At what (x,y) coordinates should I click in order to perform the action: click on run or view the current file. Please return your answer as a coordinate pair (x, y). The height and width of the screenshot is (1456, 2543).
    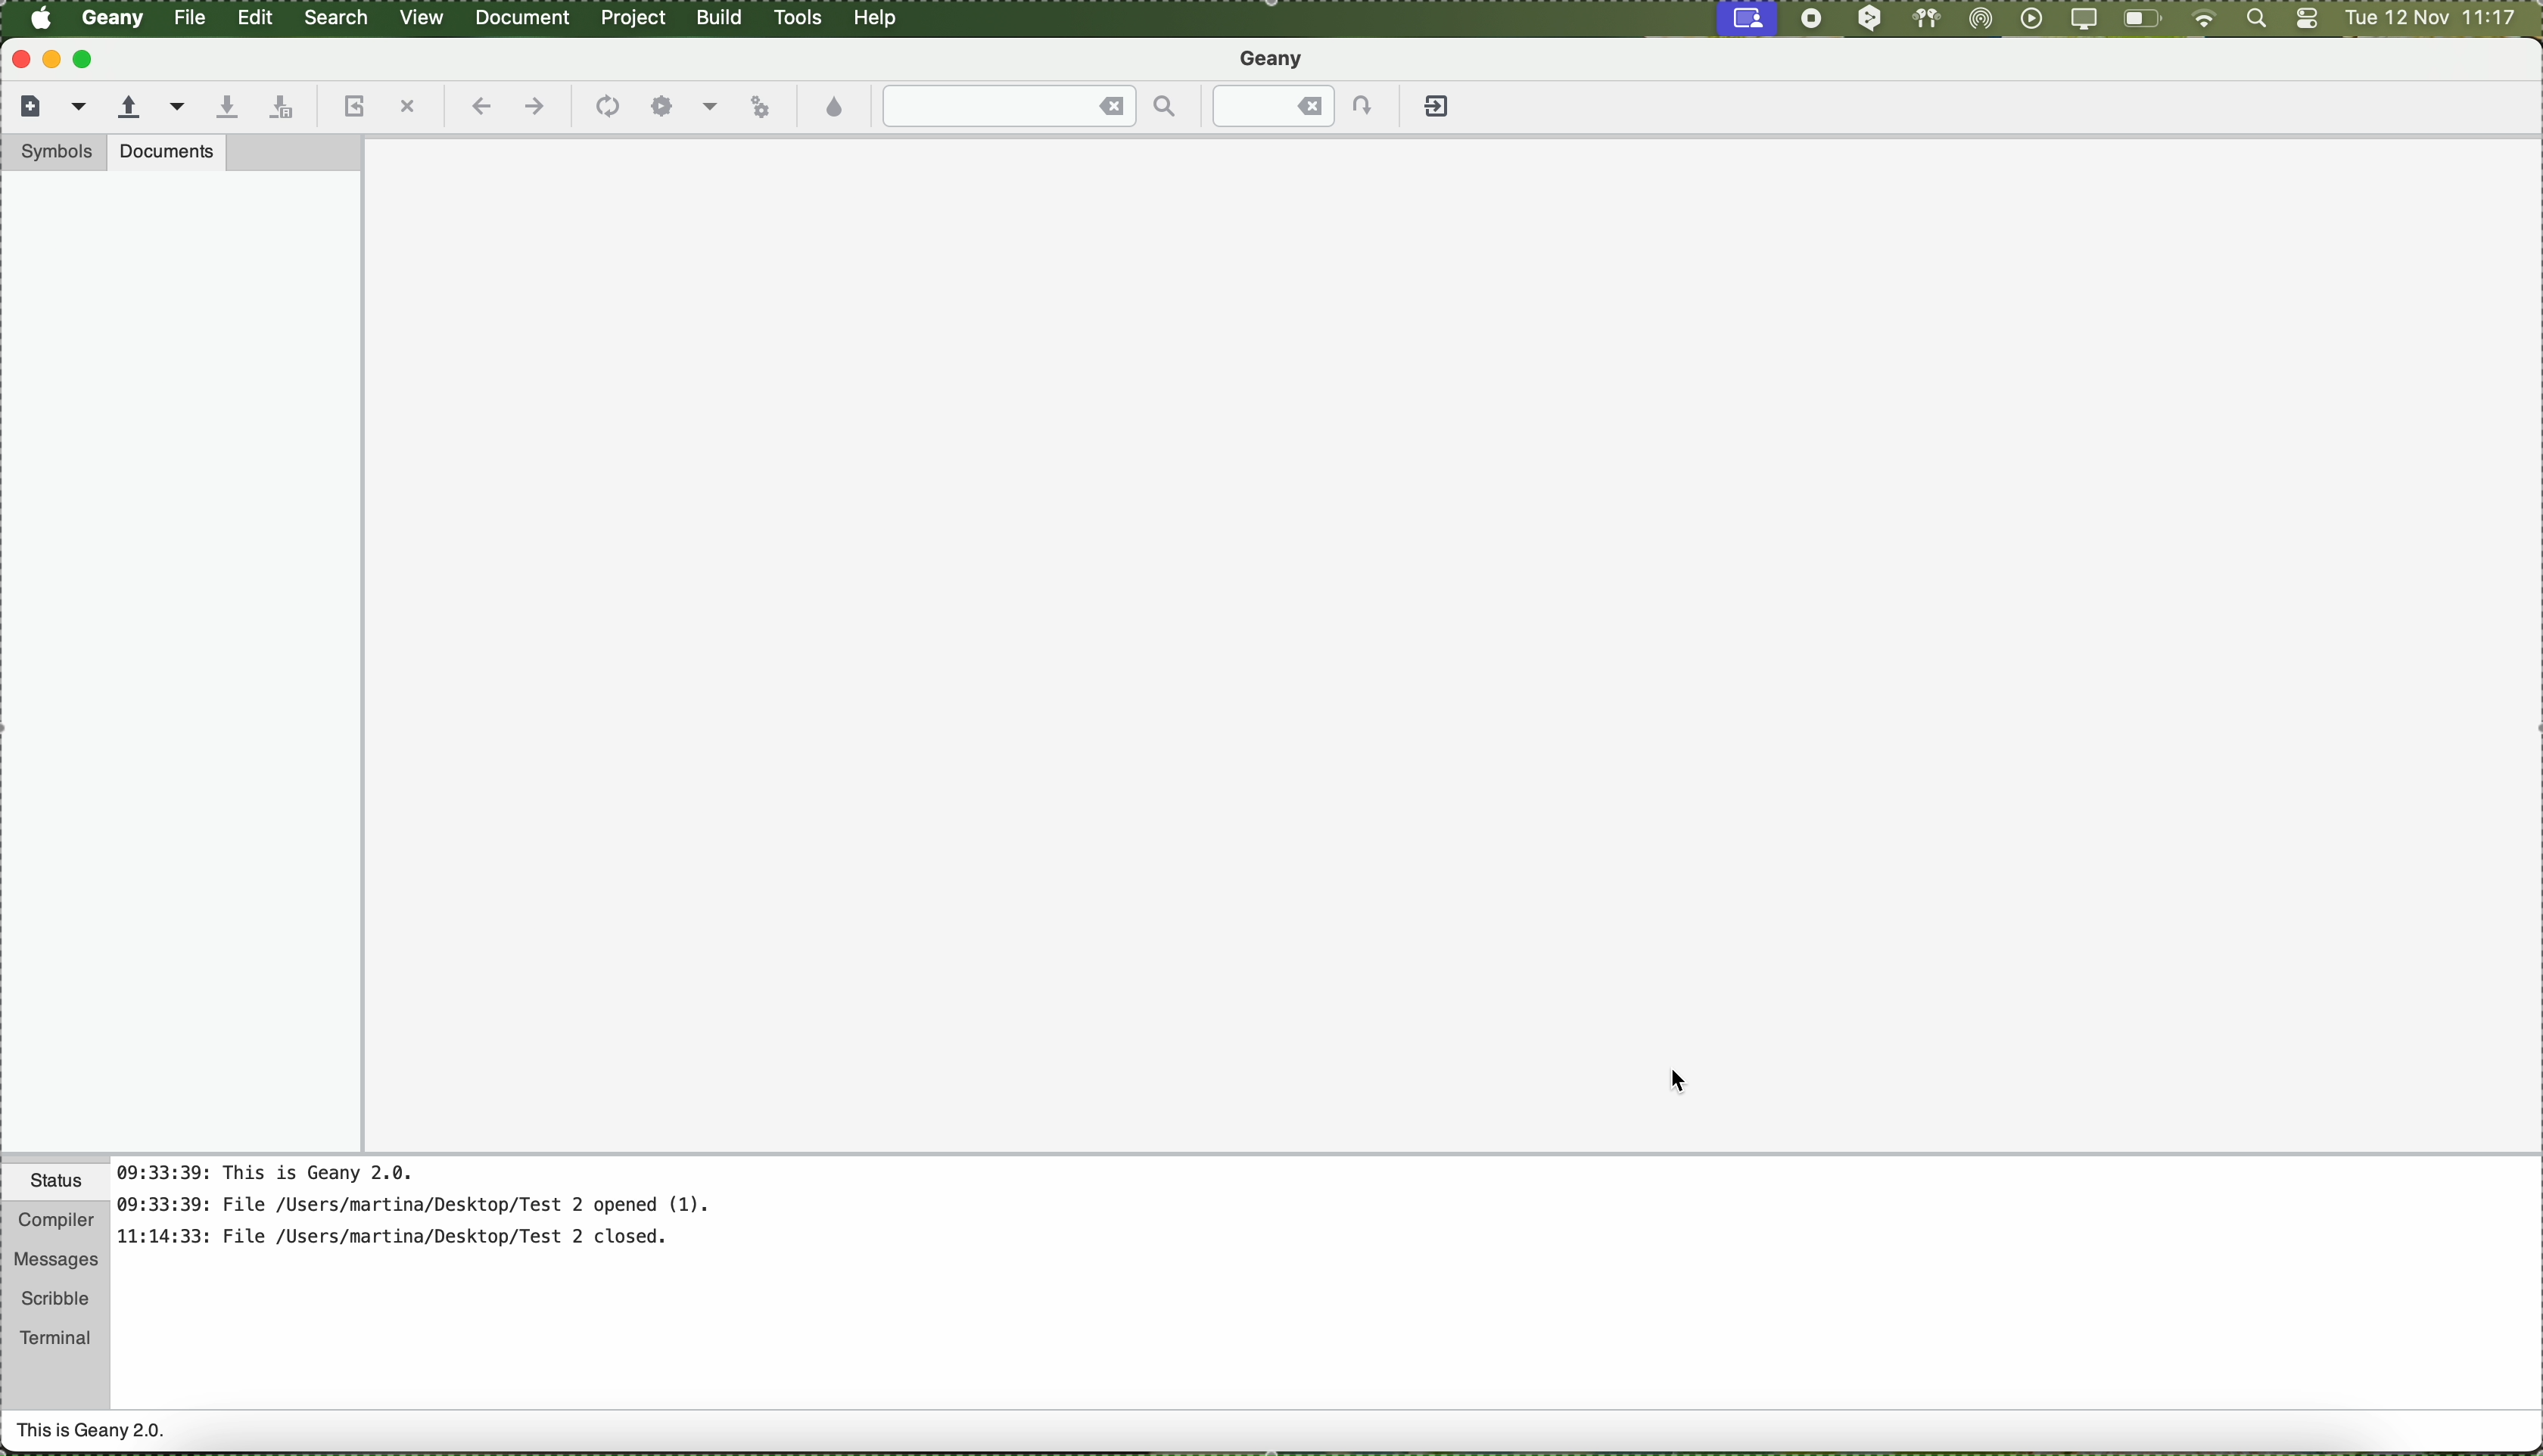
    Looking at the image, I should click on (760, 104).